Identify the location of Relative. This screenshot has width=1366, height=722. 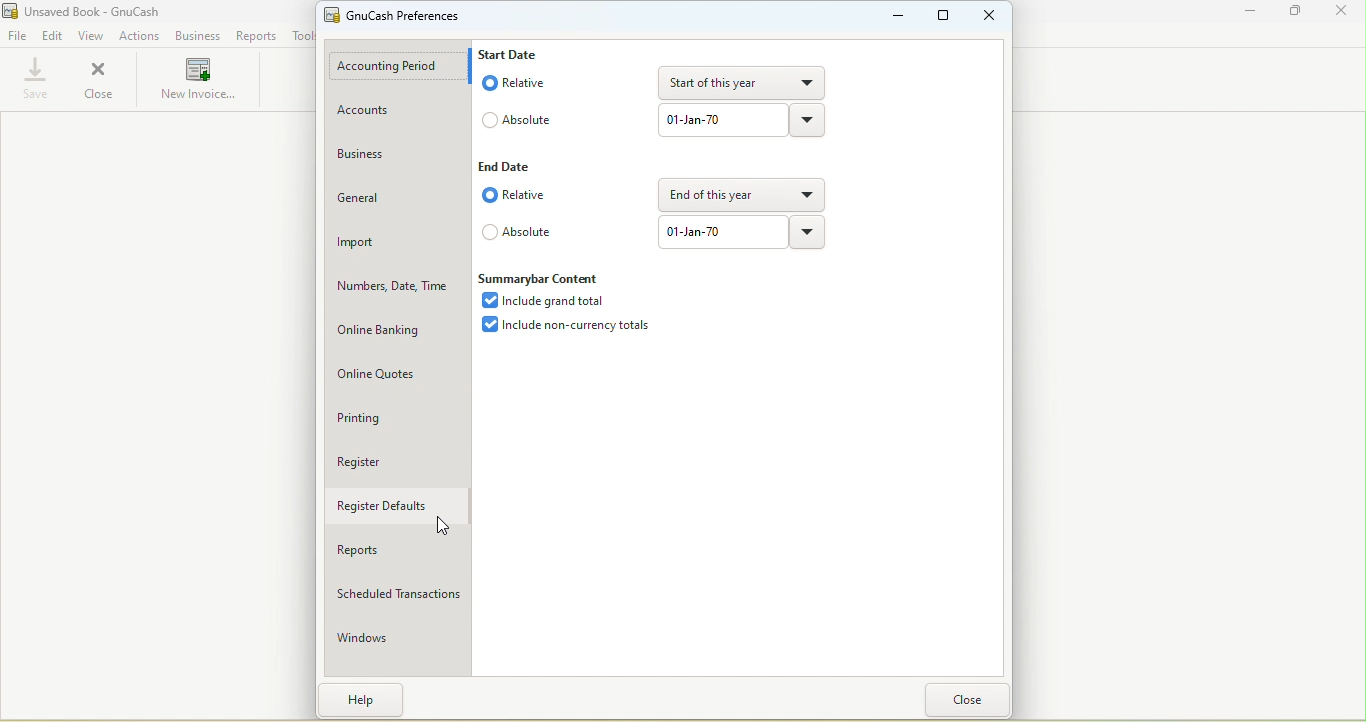
(512, 195).